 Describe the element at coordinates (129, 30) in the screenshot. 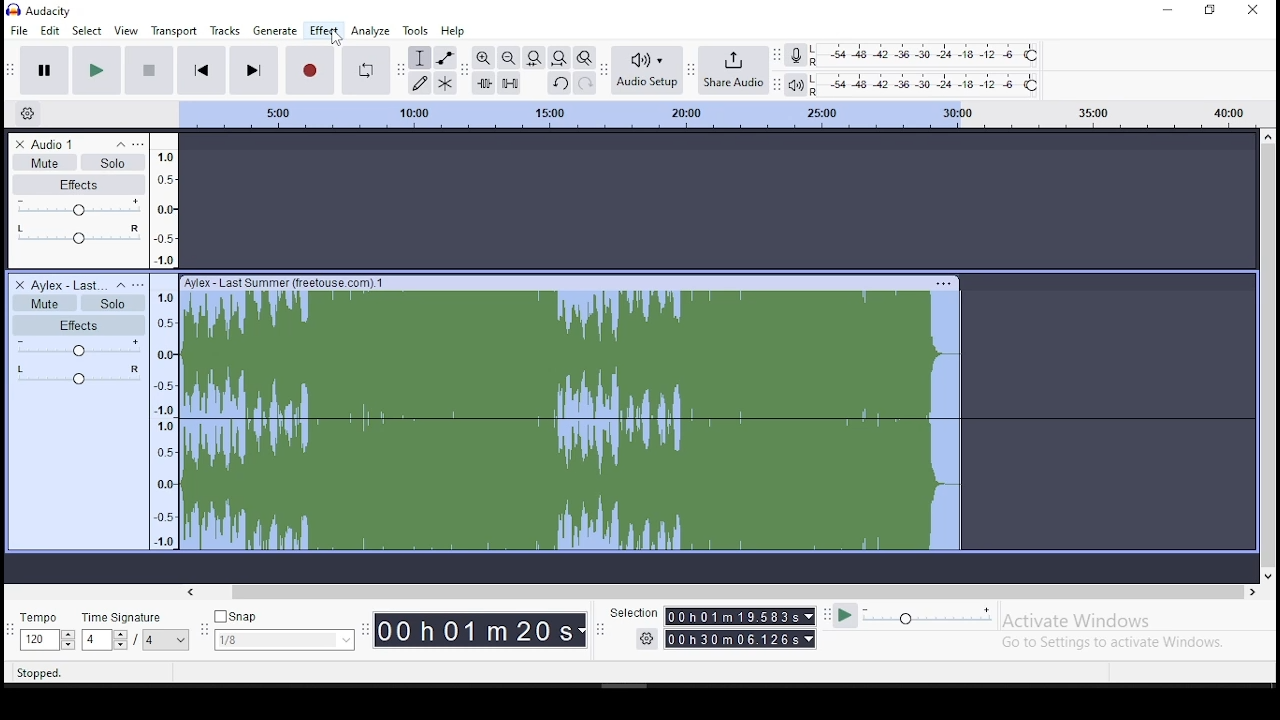

I see `view` at that location.